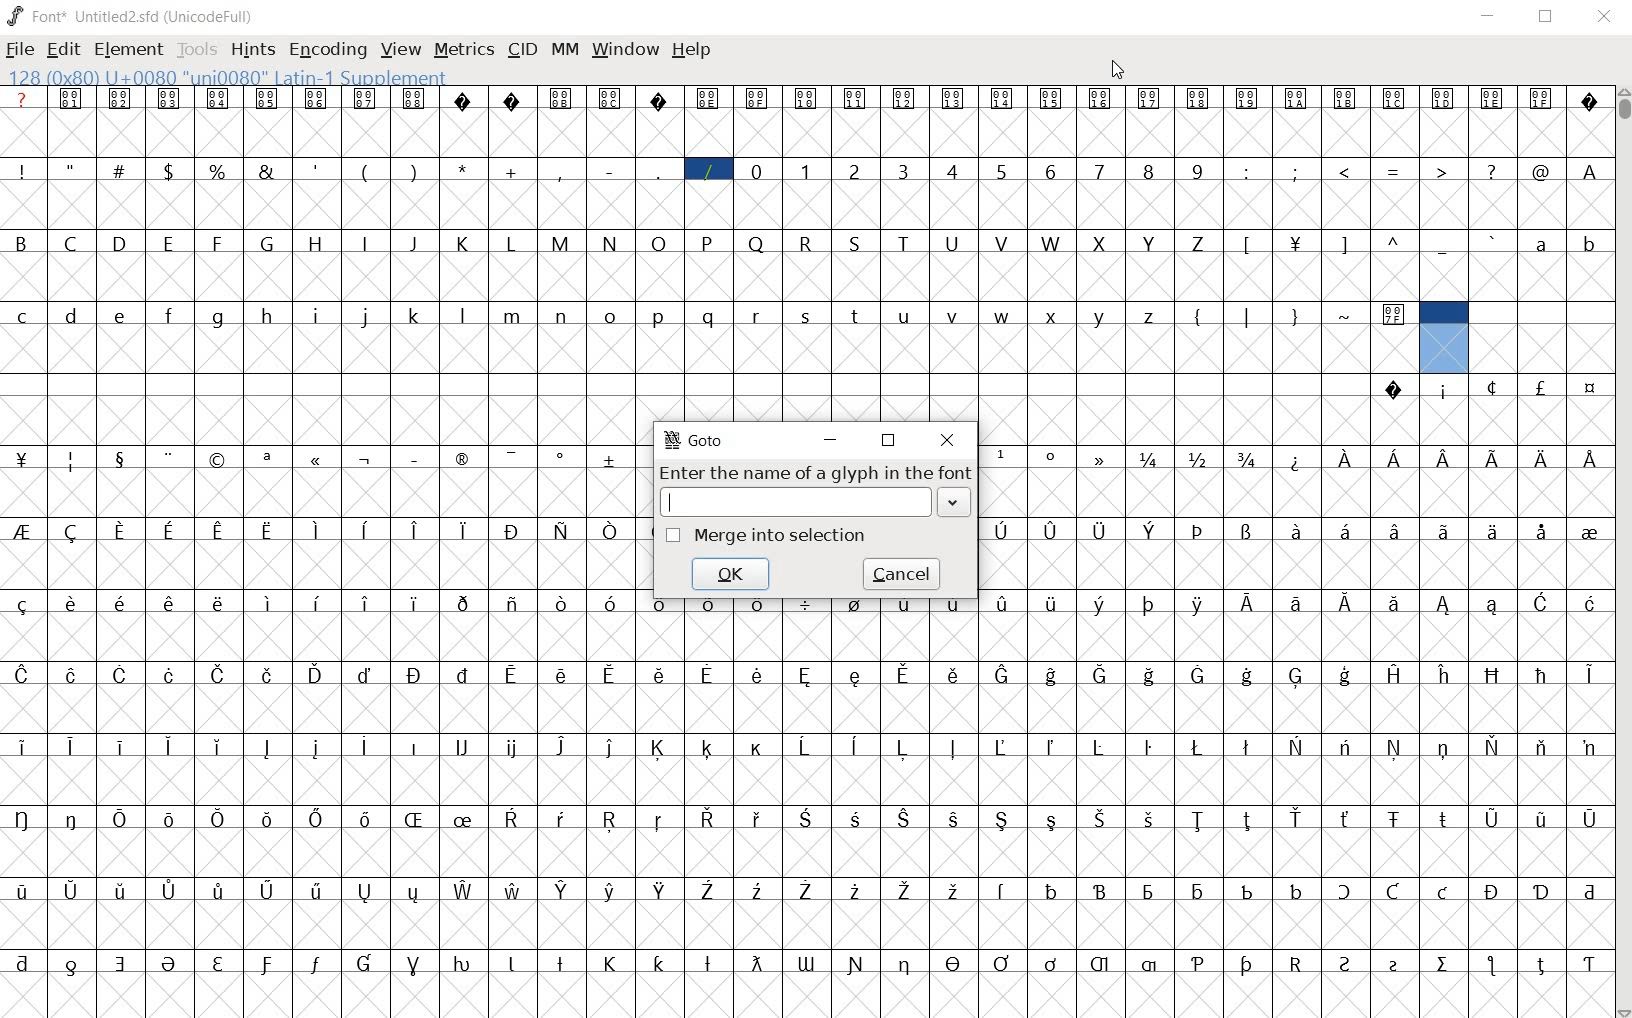 This screenshot has height=1018, width=1632. What do you see at coordinates (63, 49) in the screenshot?
I see `edit` at bounding box center [63, 49].